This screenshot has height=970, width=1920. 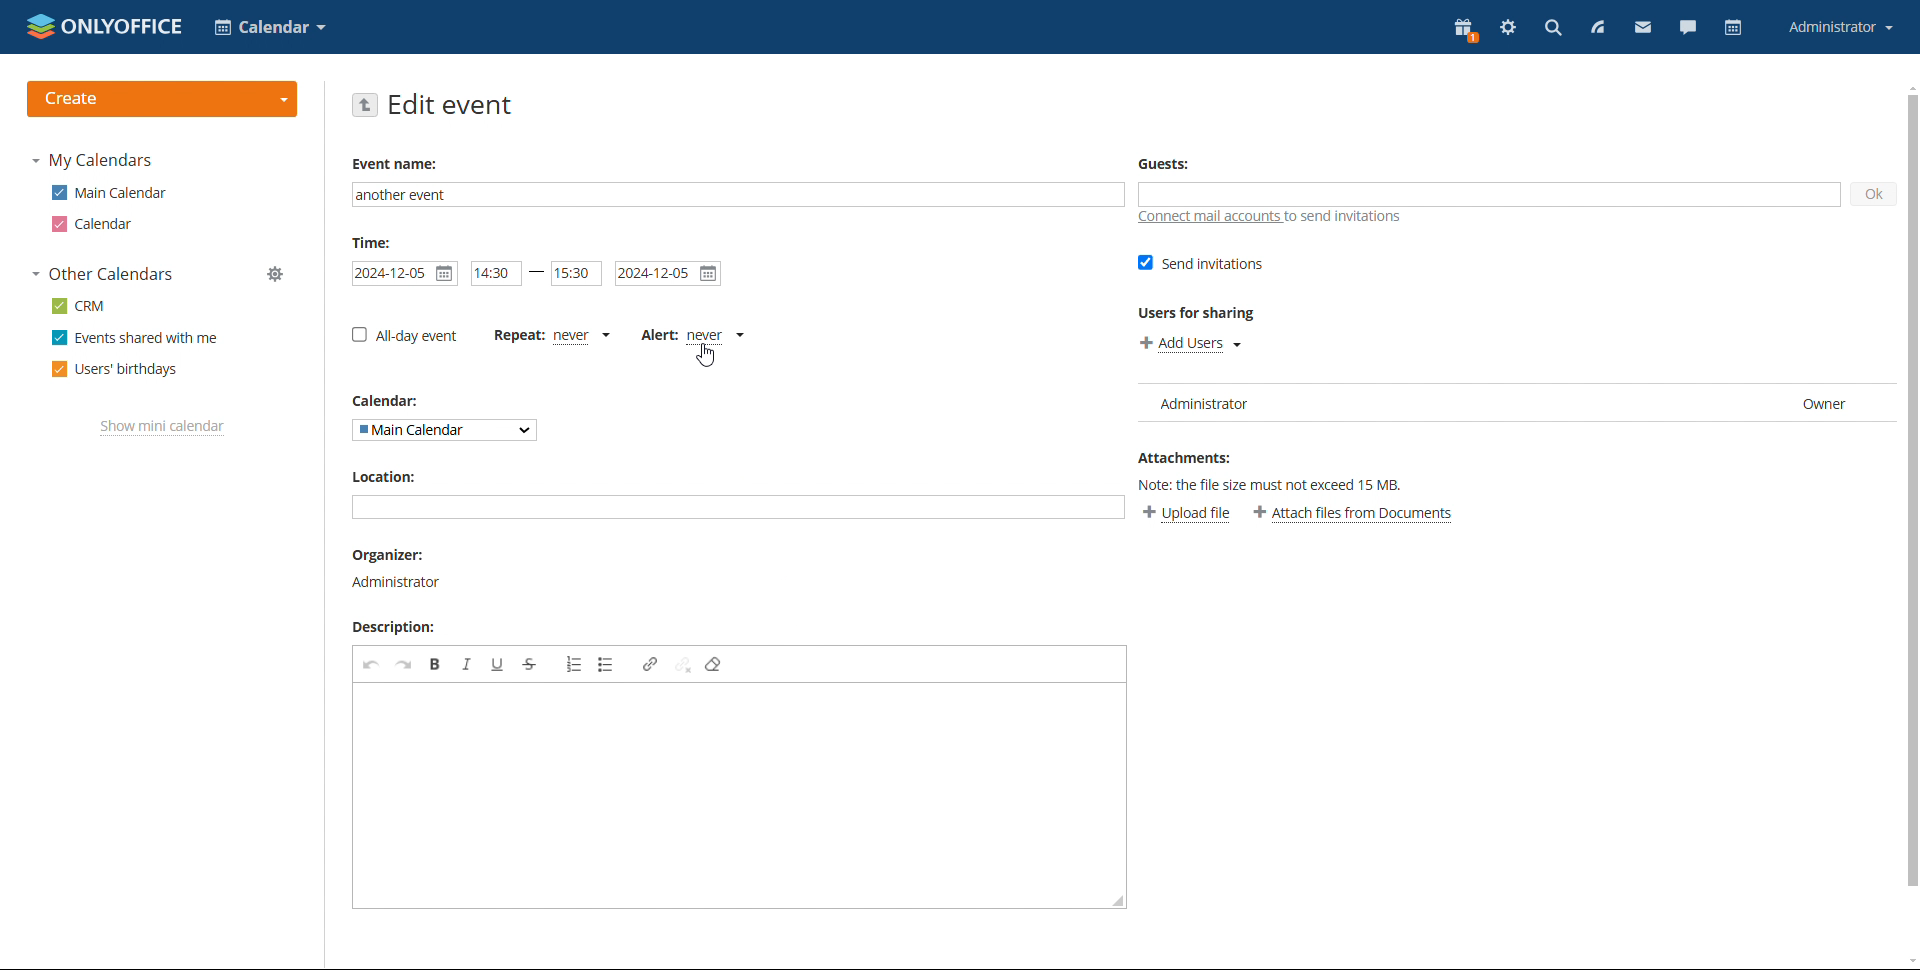 I want to click on Users for sharing, so click(x=1199, y=313).